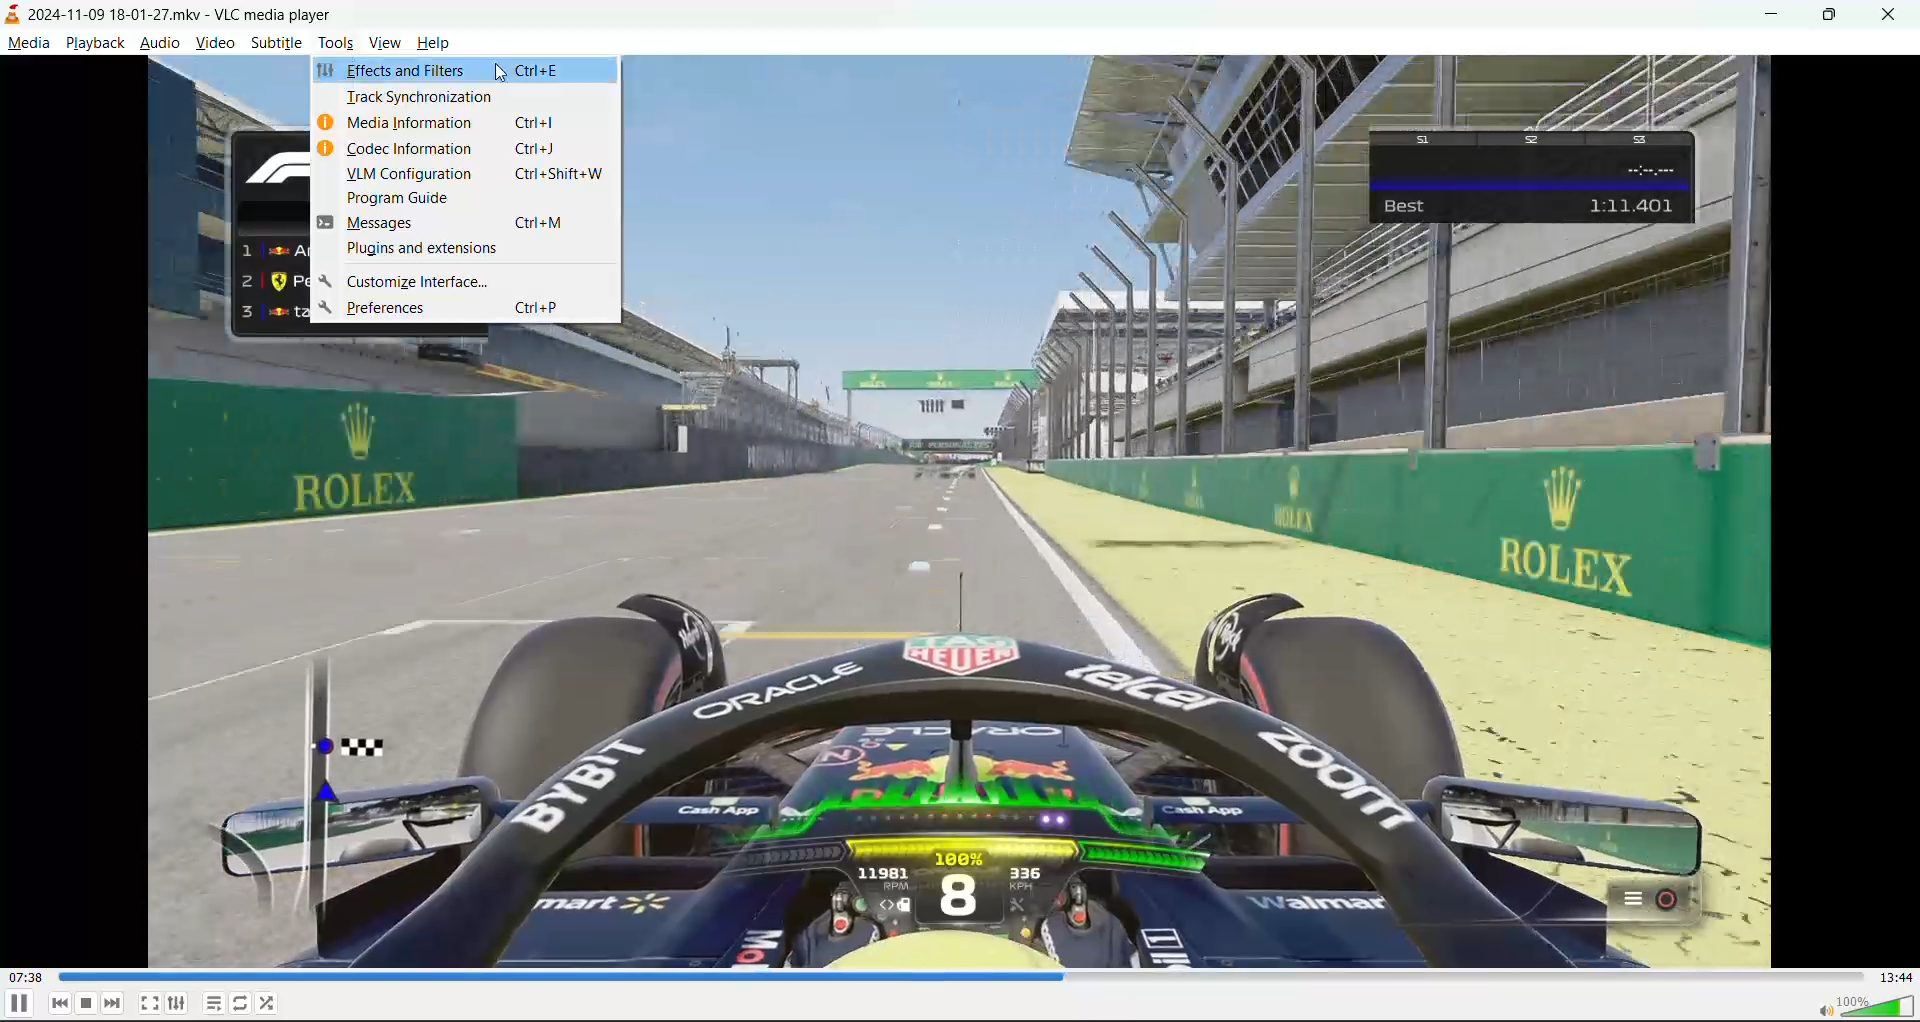 This screenshot has height=1022, width=1920. I want to click on customize interface, so click(476, 281).